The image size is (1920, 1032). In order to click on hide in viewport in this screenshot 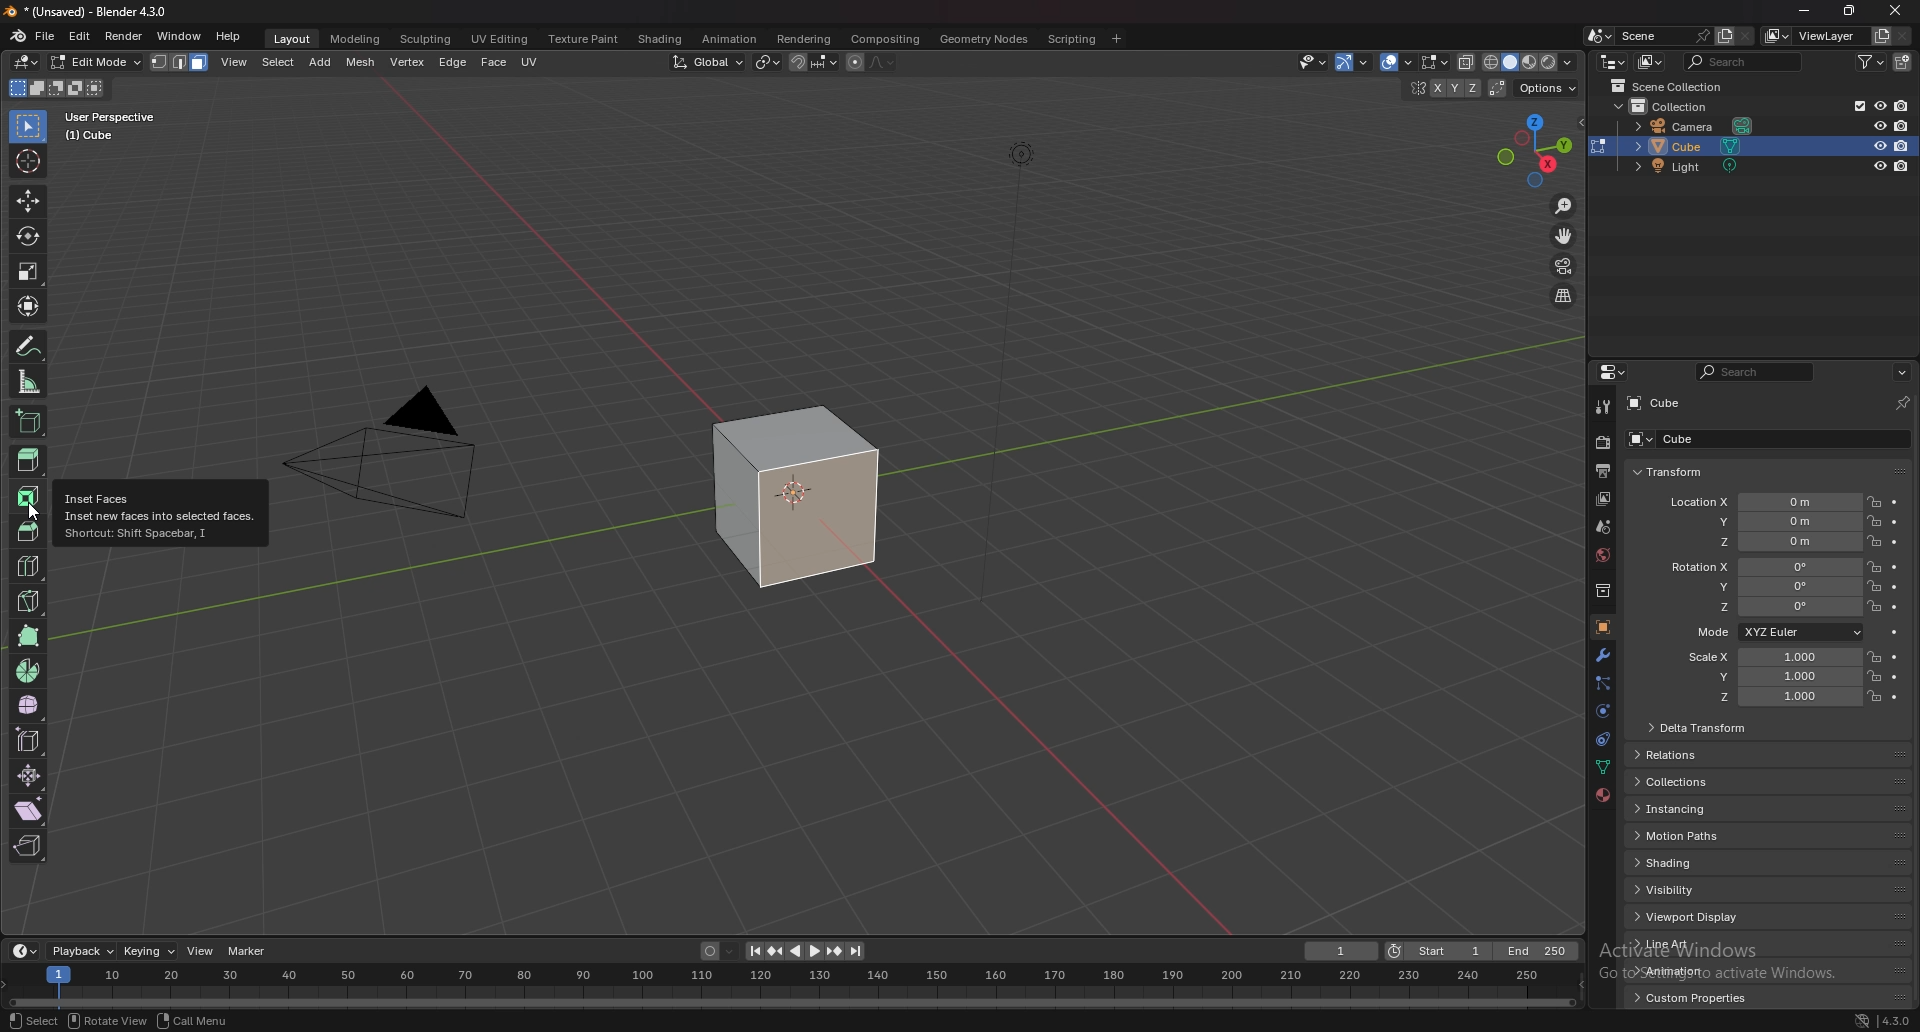, I will do `click(1879, 105)`.